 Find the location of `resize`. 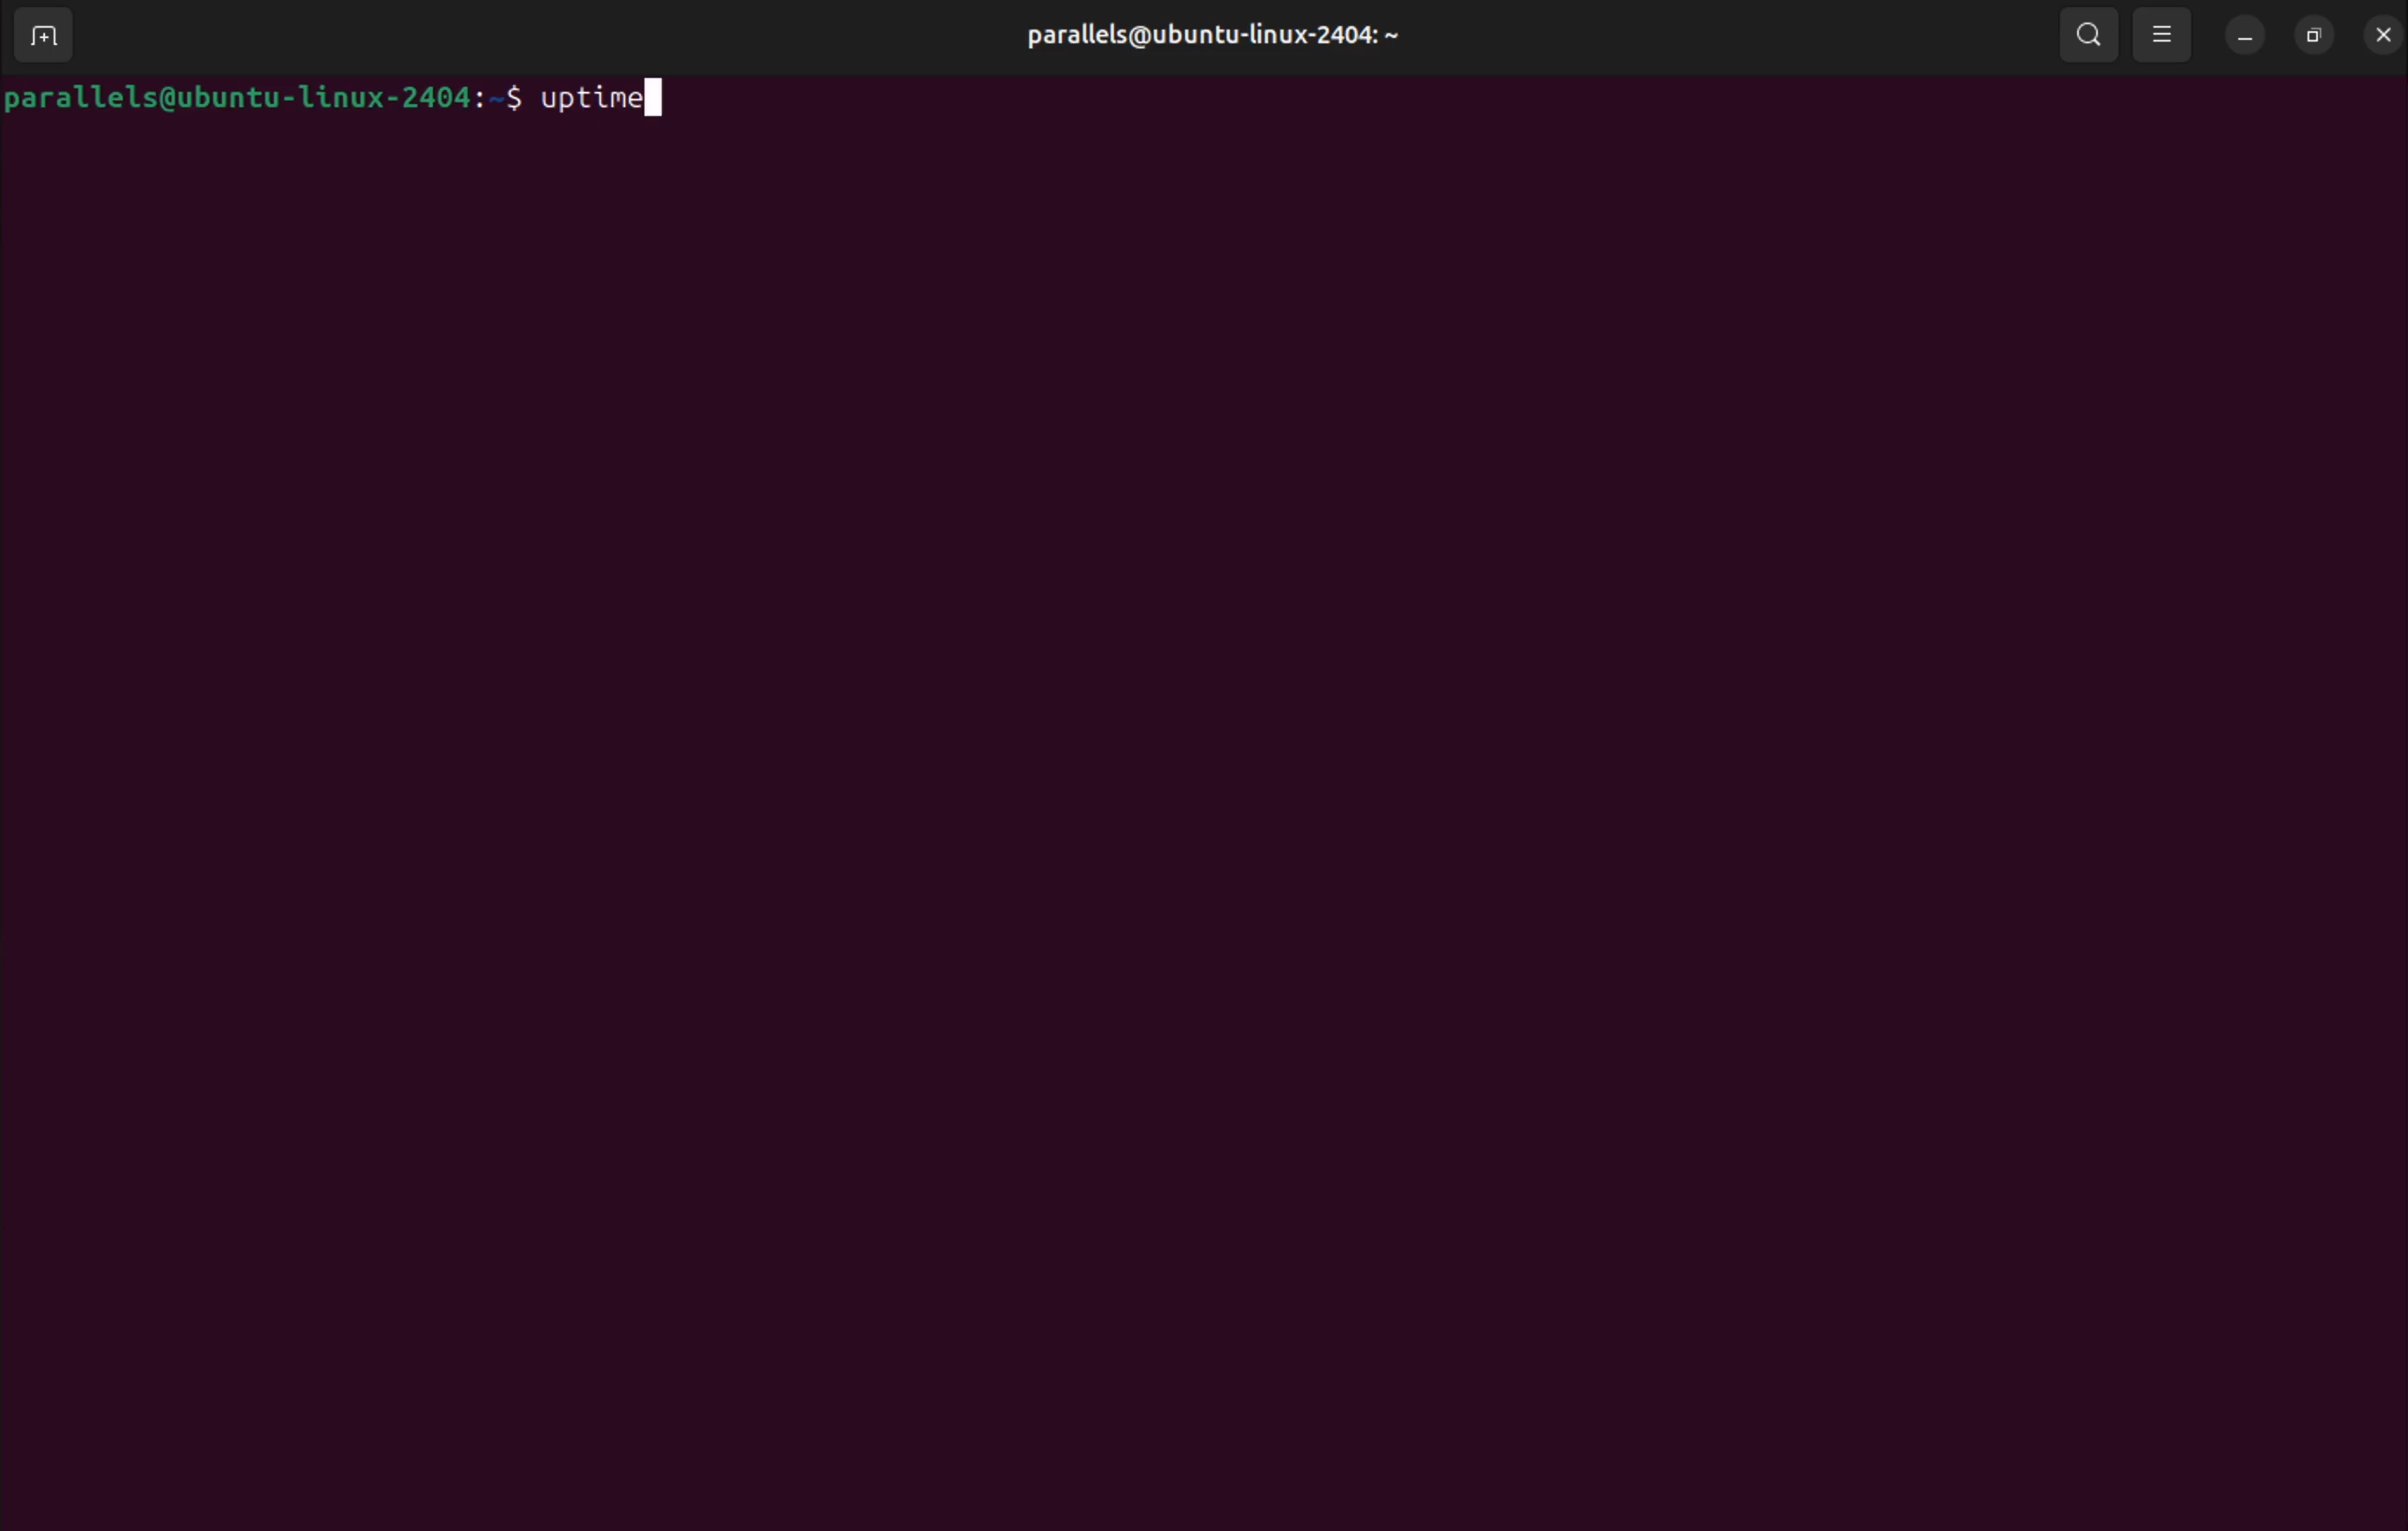

resize is located at coordinates (2311, 36).